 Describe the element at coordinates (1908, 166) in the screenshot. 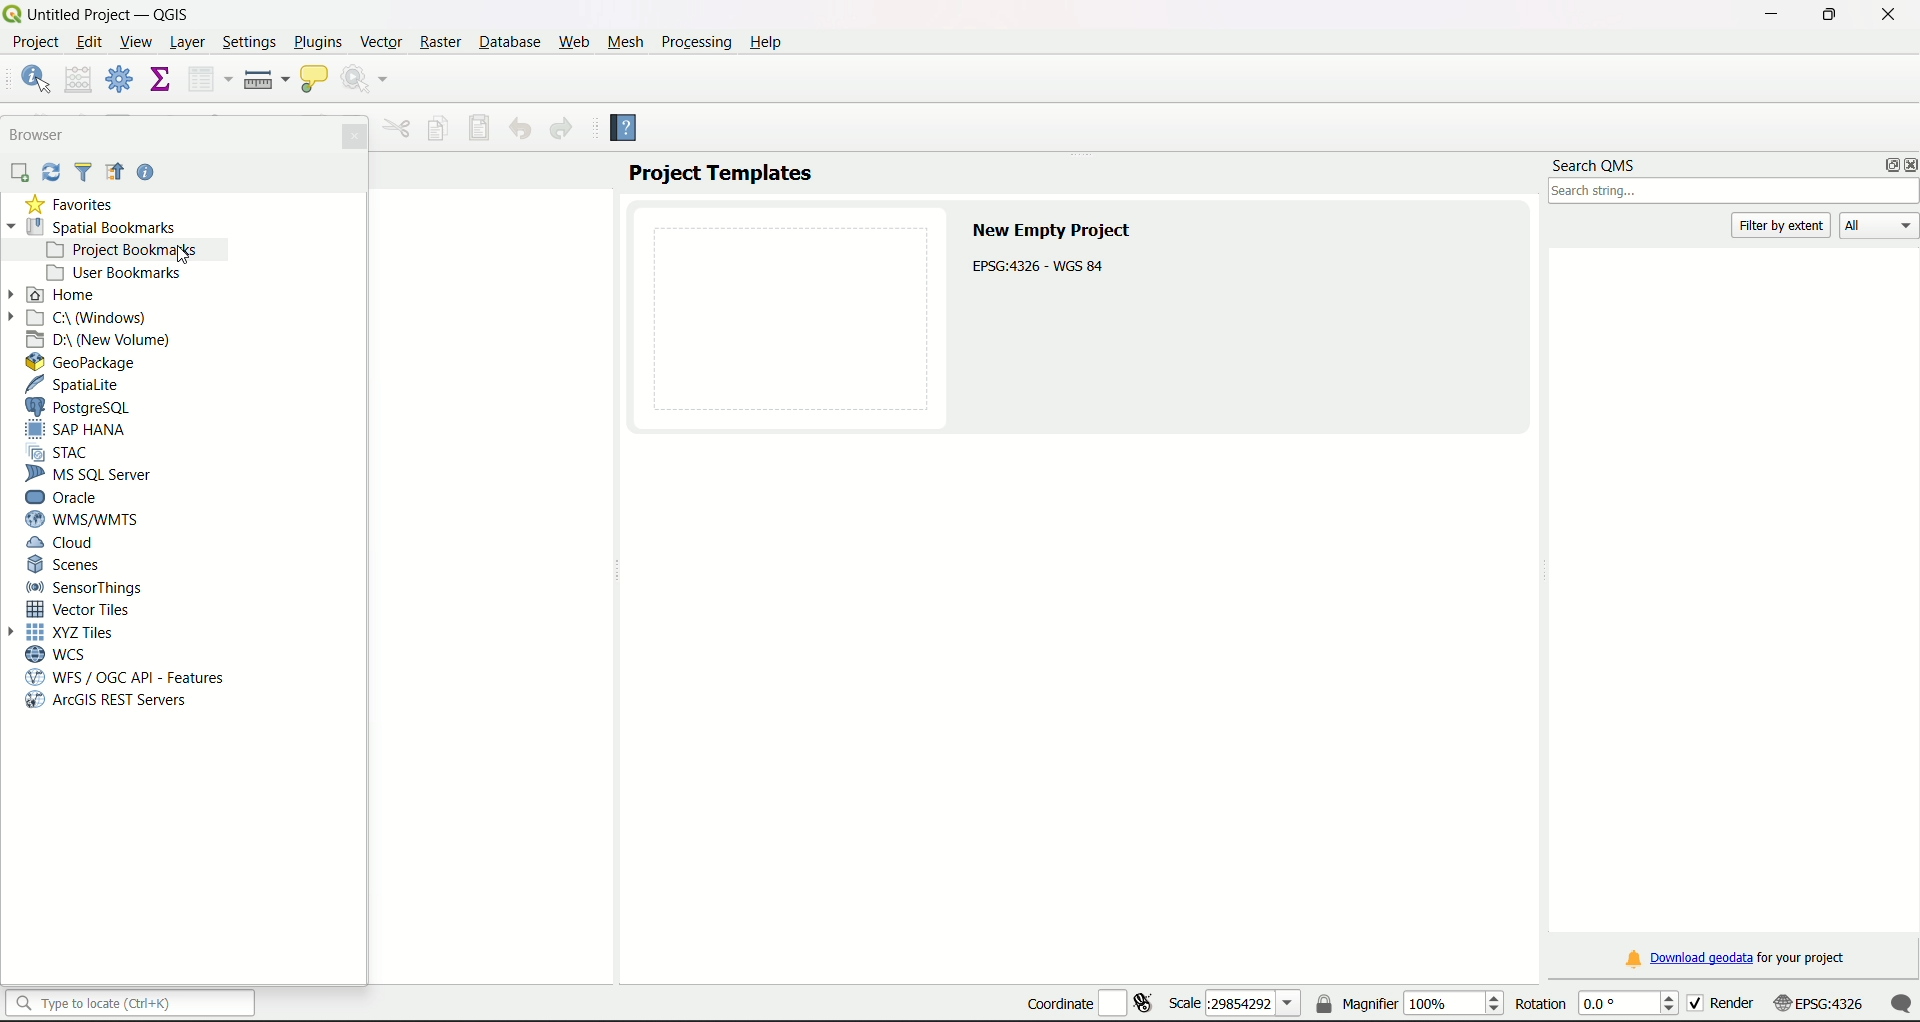

I see `close` at that location.